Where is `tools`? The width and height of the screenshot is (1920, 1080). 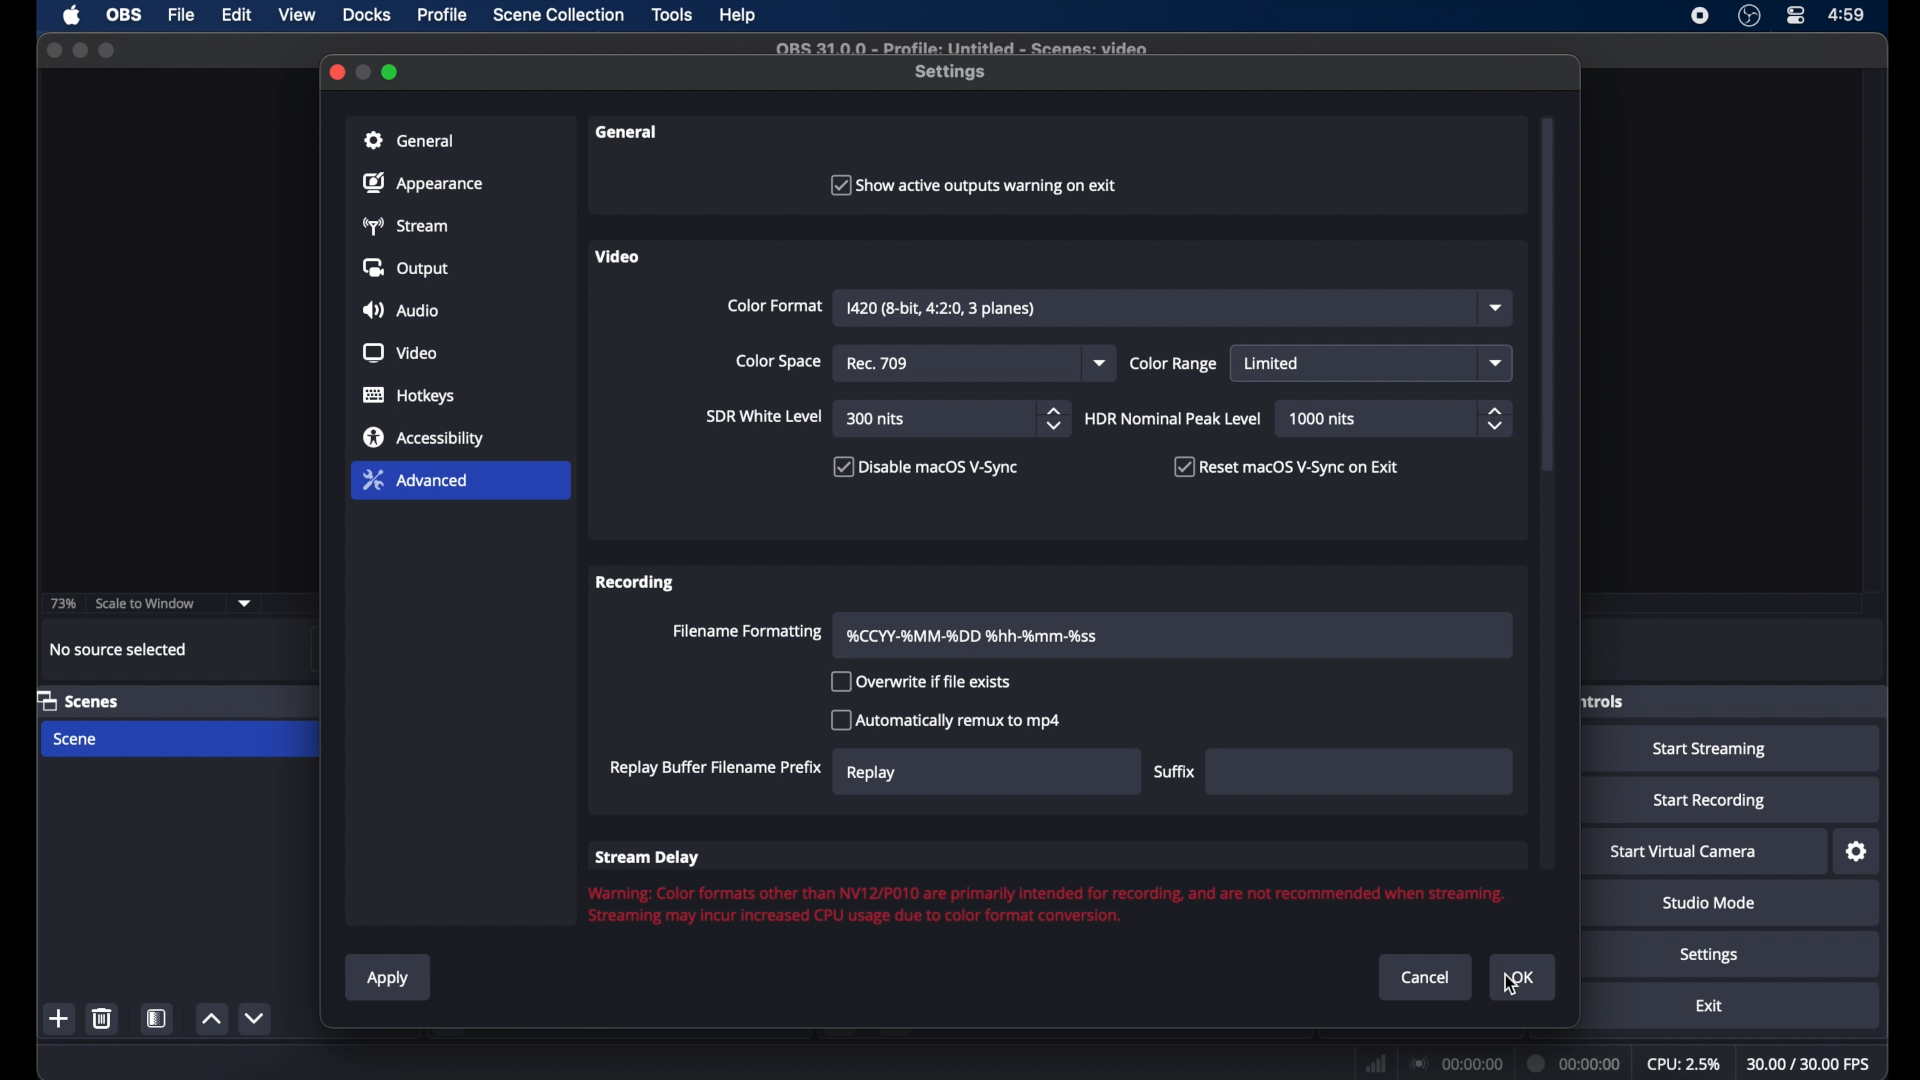 tools is located at coordinates (672, 14).